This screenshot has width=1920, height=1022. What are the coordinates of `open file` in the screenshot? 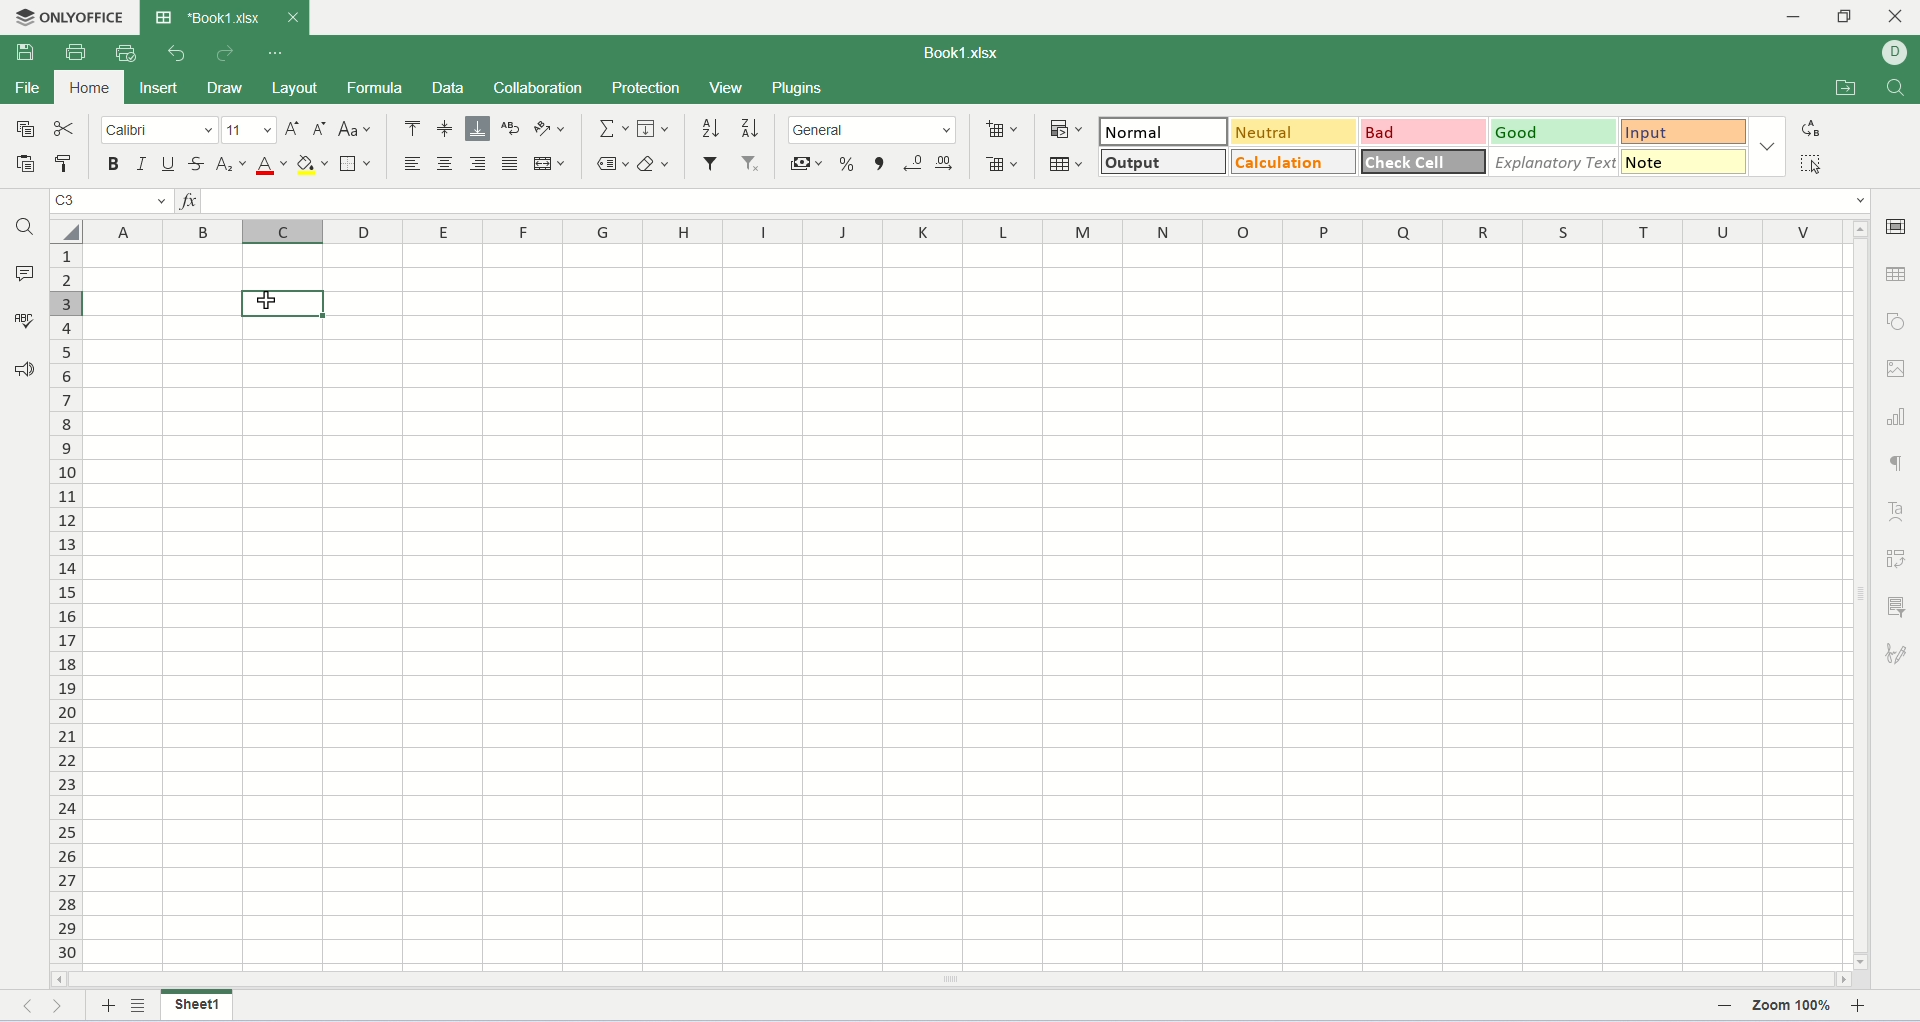 It's located at (1843, 87).